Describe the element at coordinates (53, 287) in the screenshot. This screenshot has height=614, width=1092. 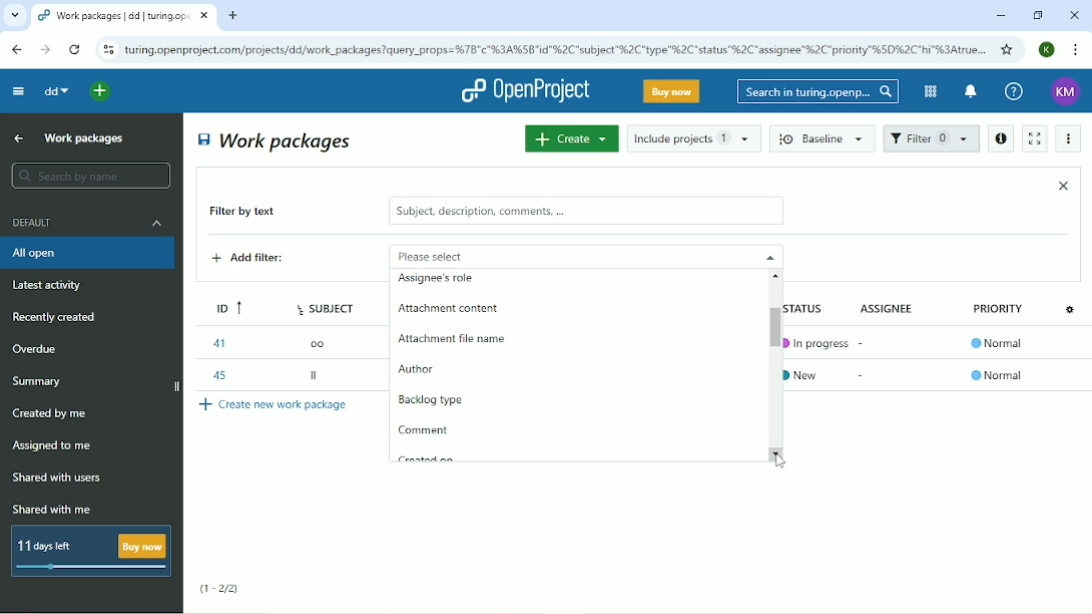
I see `Latest activity` at that location.